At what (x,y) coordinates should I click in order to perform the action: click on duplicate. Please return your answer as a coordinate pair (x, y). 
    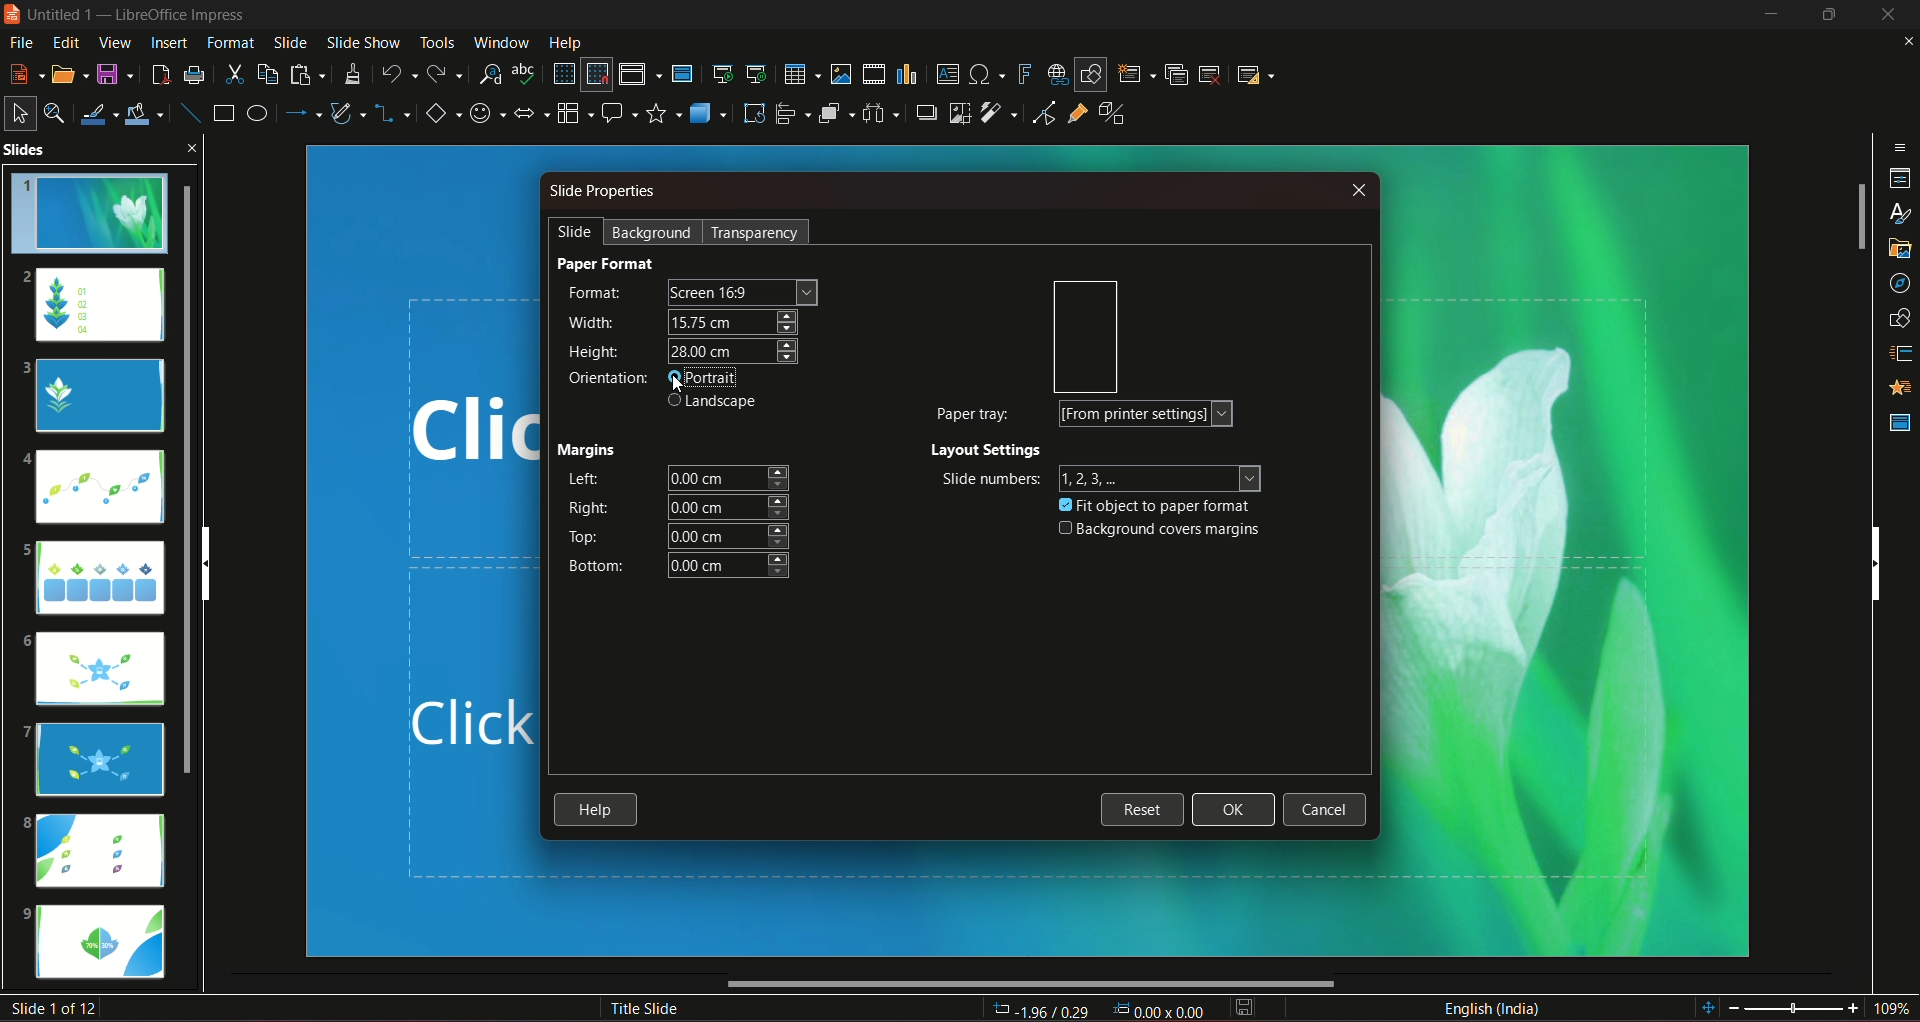
    Looking at the image, I should click on (1176, 73).